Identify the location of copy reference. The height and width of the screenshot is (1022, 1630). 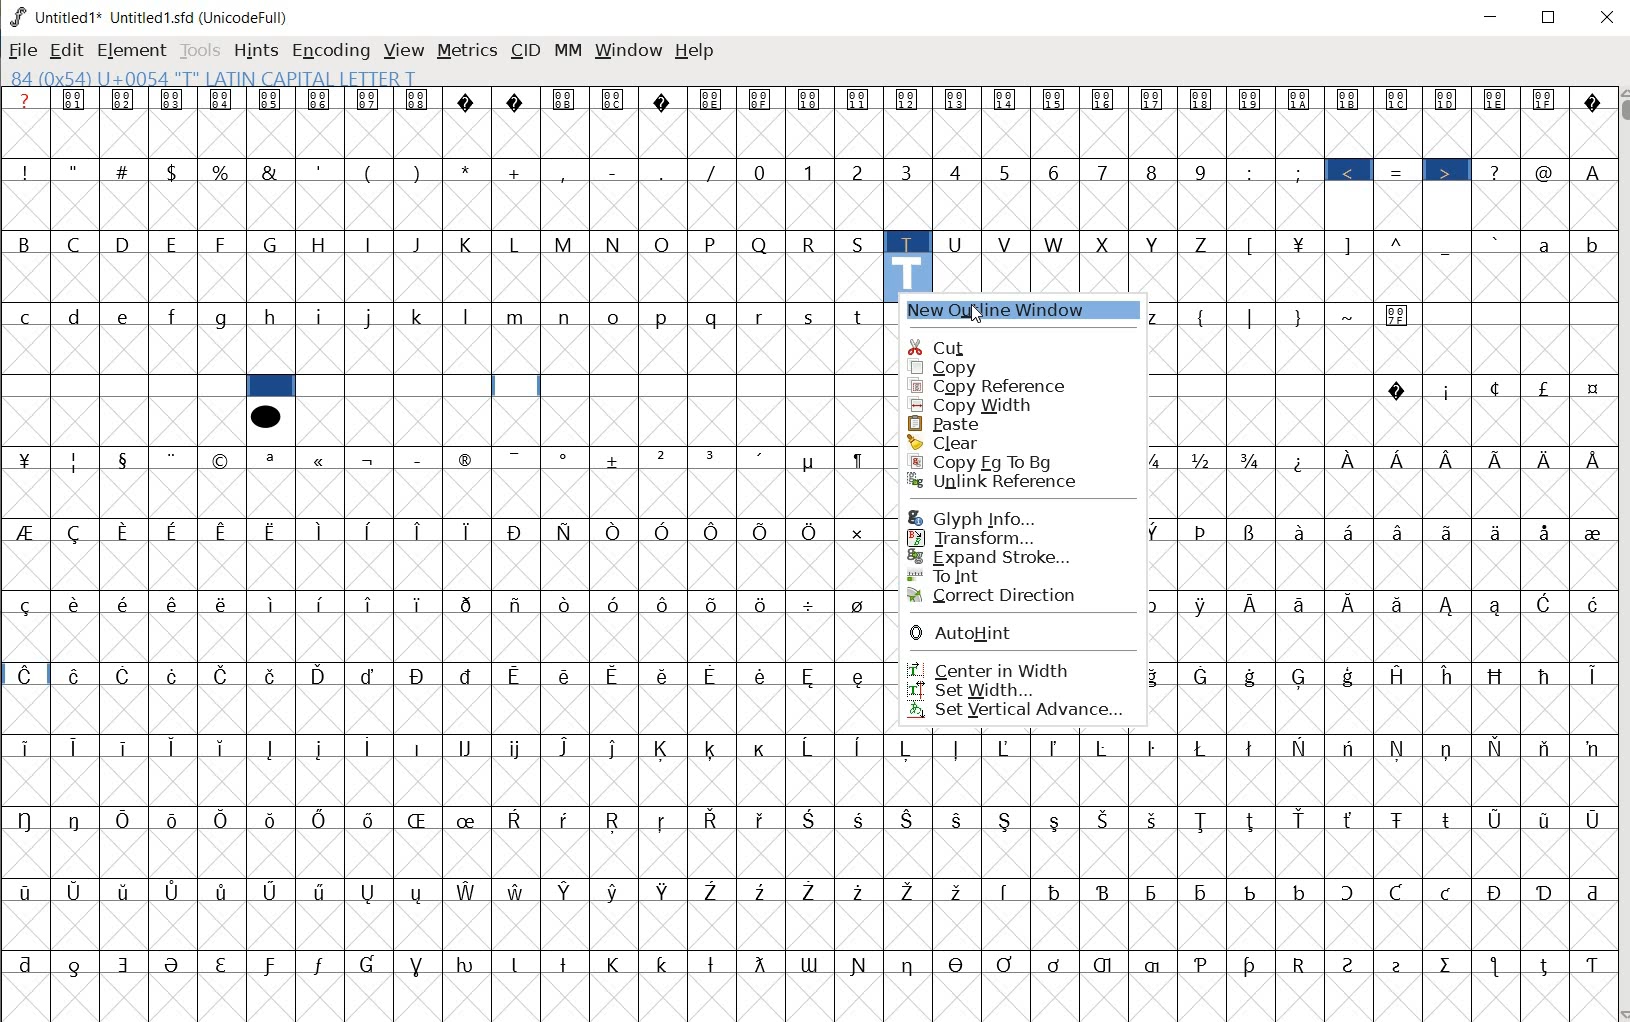
(987, 385).